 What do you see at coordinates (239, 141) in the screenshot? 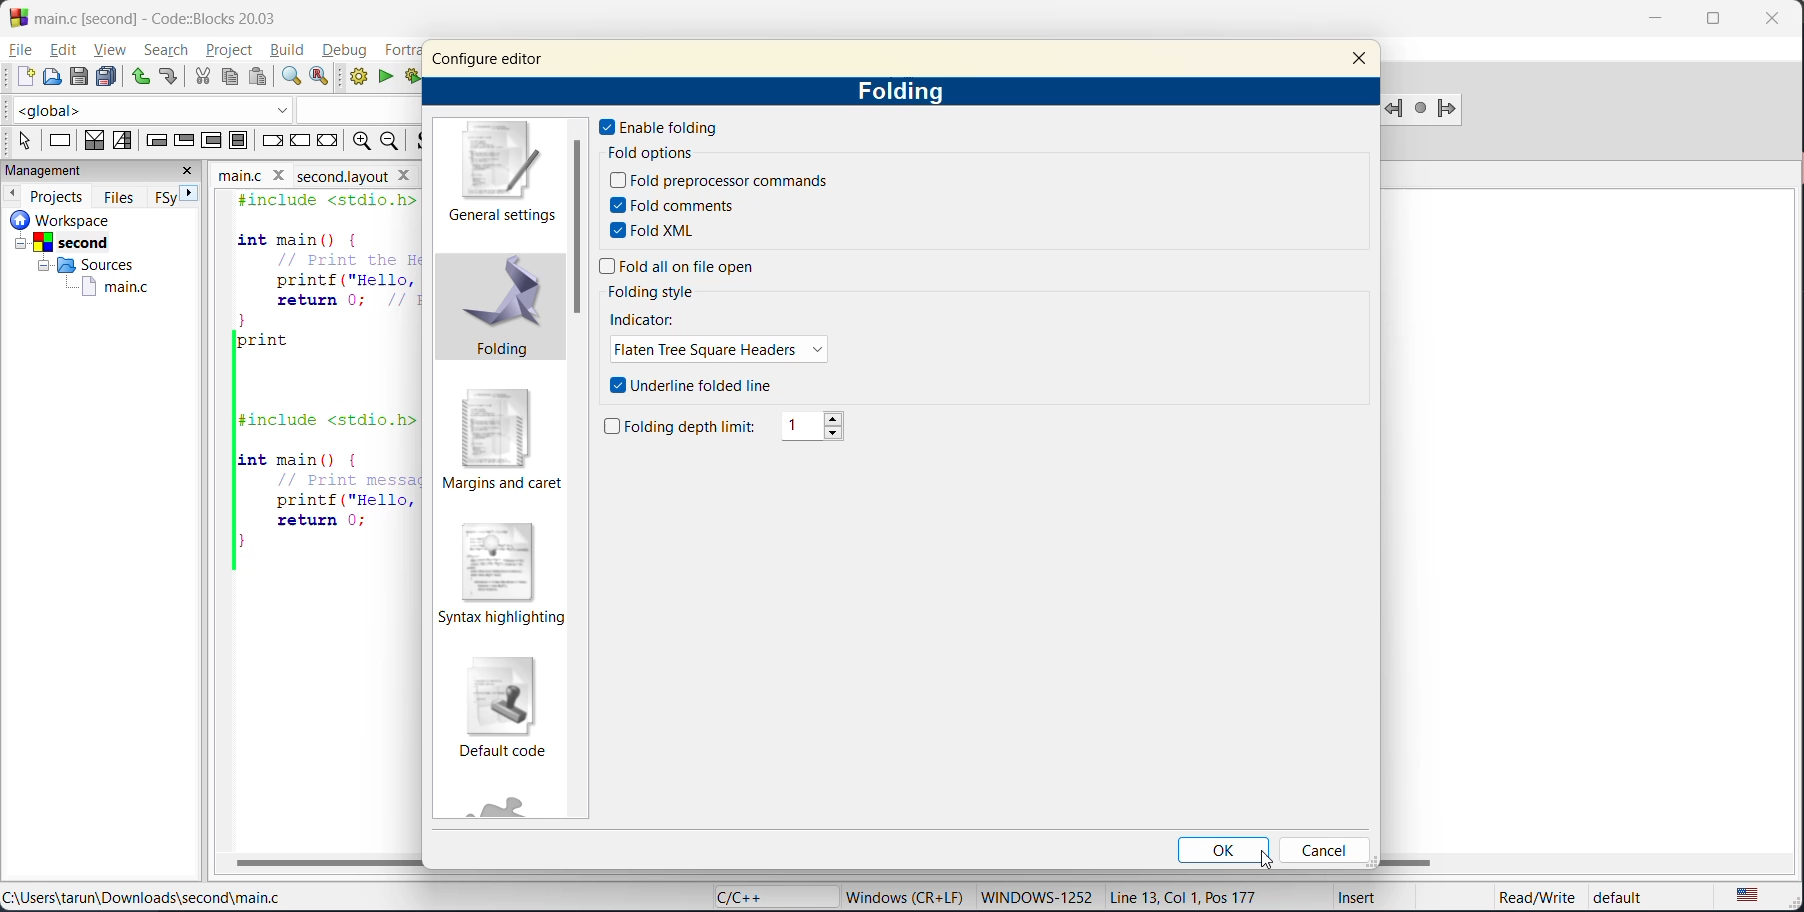
I see `block instruction` at bounding box center [239, 141].